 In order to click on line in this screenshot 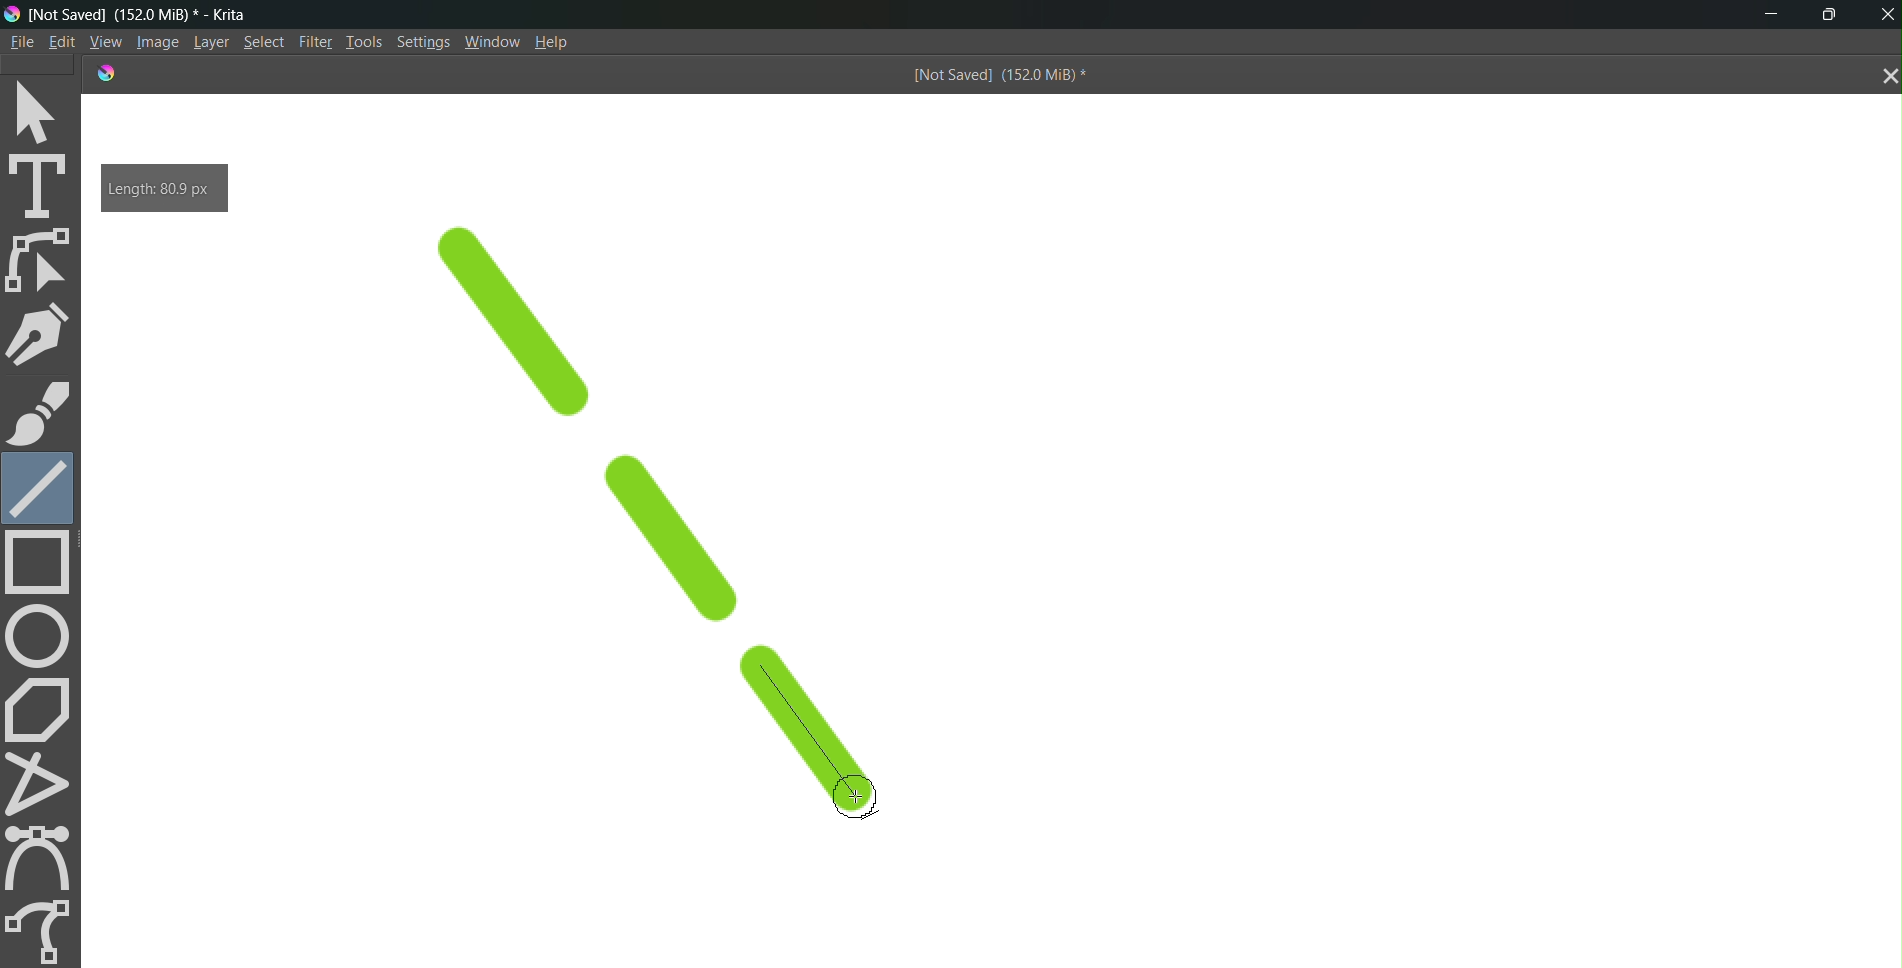, I will do `click(528, 307)`.